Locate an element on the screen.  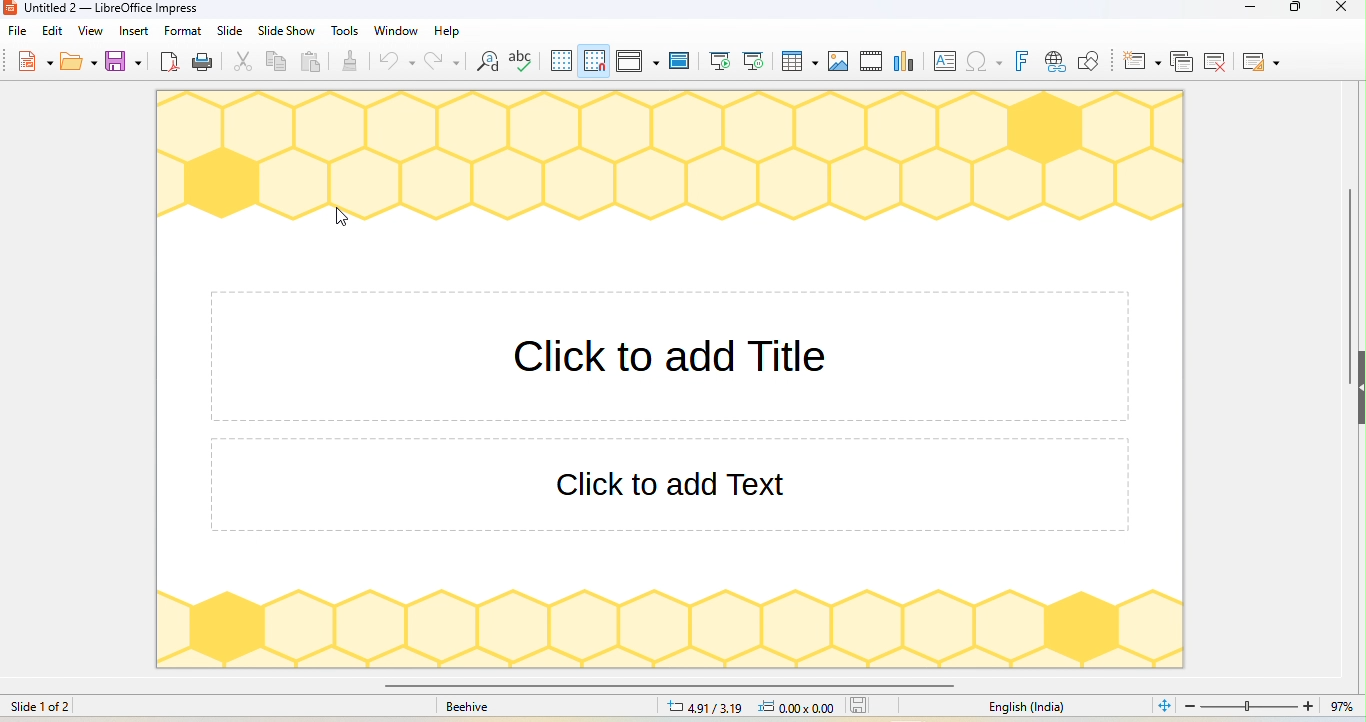
redo is located at coordinates (445, 62).